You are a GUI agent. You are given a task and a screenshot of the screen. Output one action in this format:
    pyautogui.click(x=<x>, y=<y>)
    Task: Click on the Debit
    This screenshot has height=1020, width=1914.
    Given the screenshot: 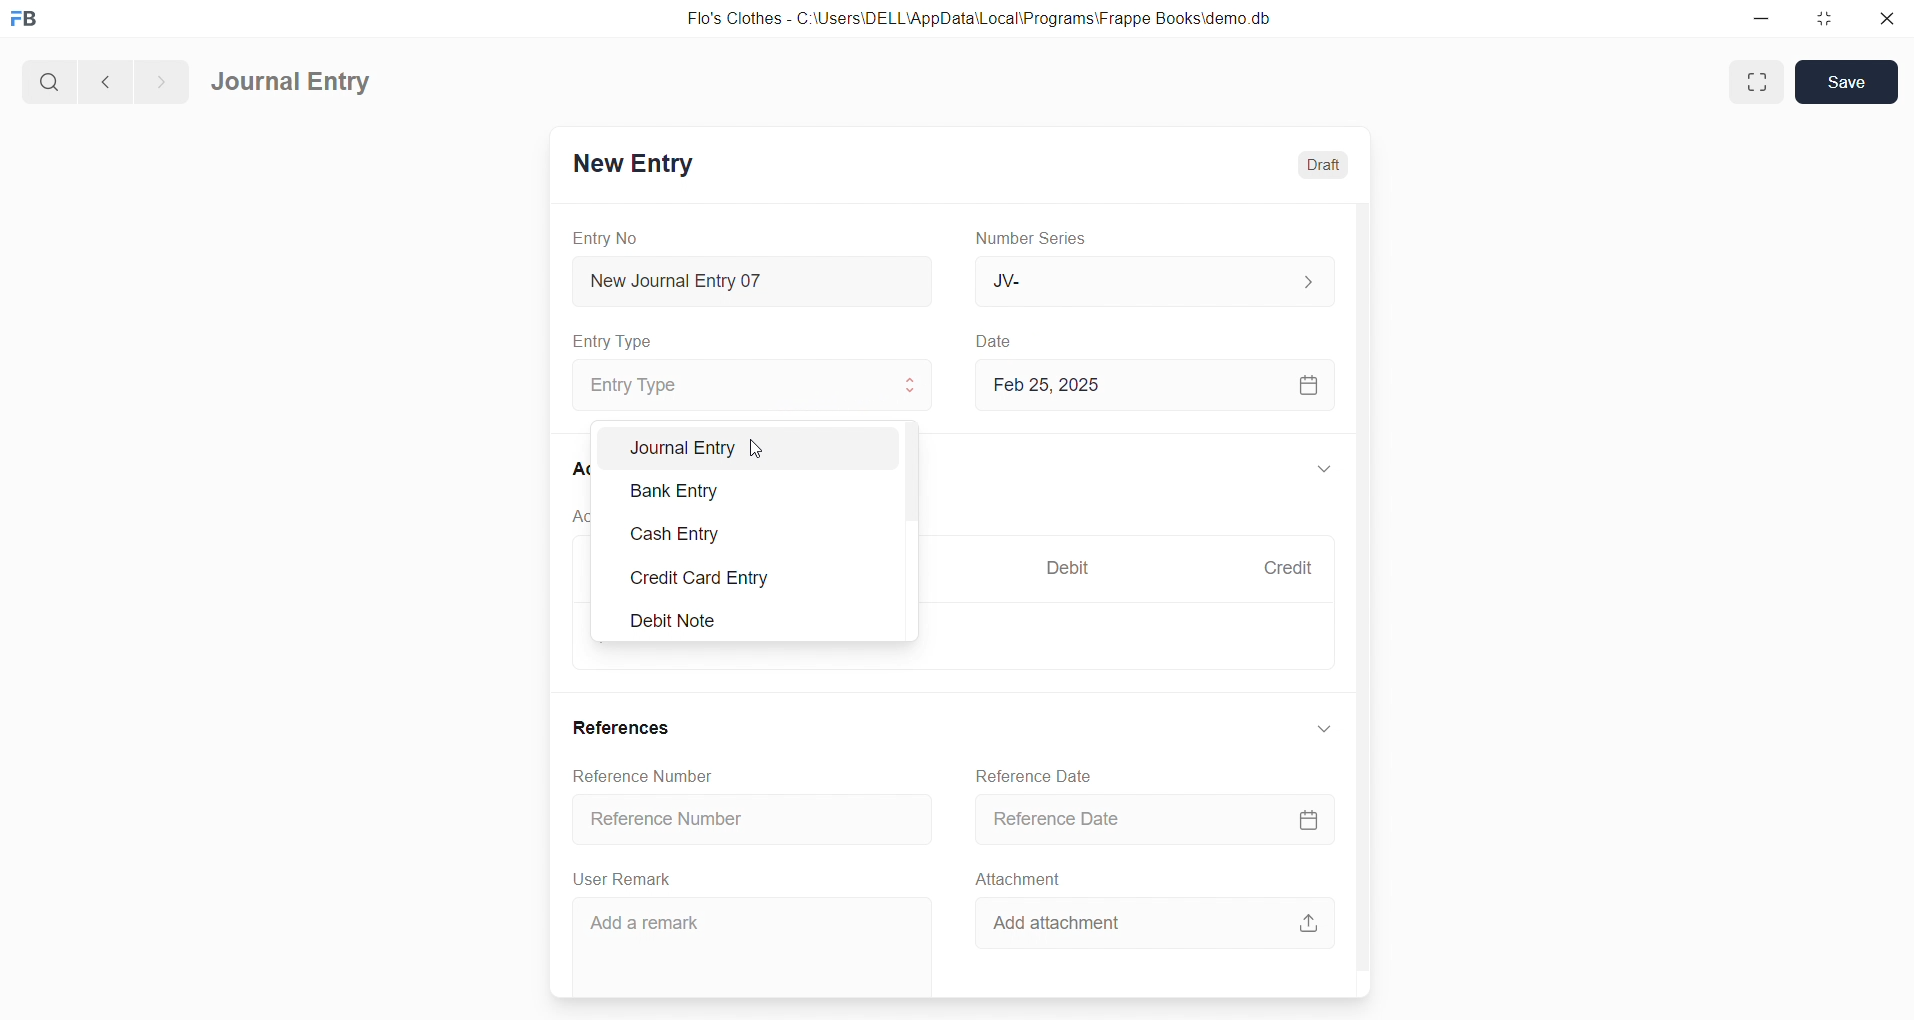 What is the action you would take?
    pyautogui.click(x=1068, y=566)
    